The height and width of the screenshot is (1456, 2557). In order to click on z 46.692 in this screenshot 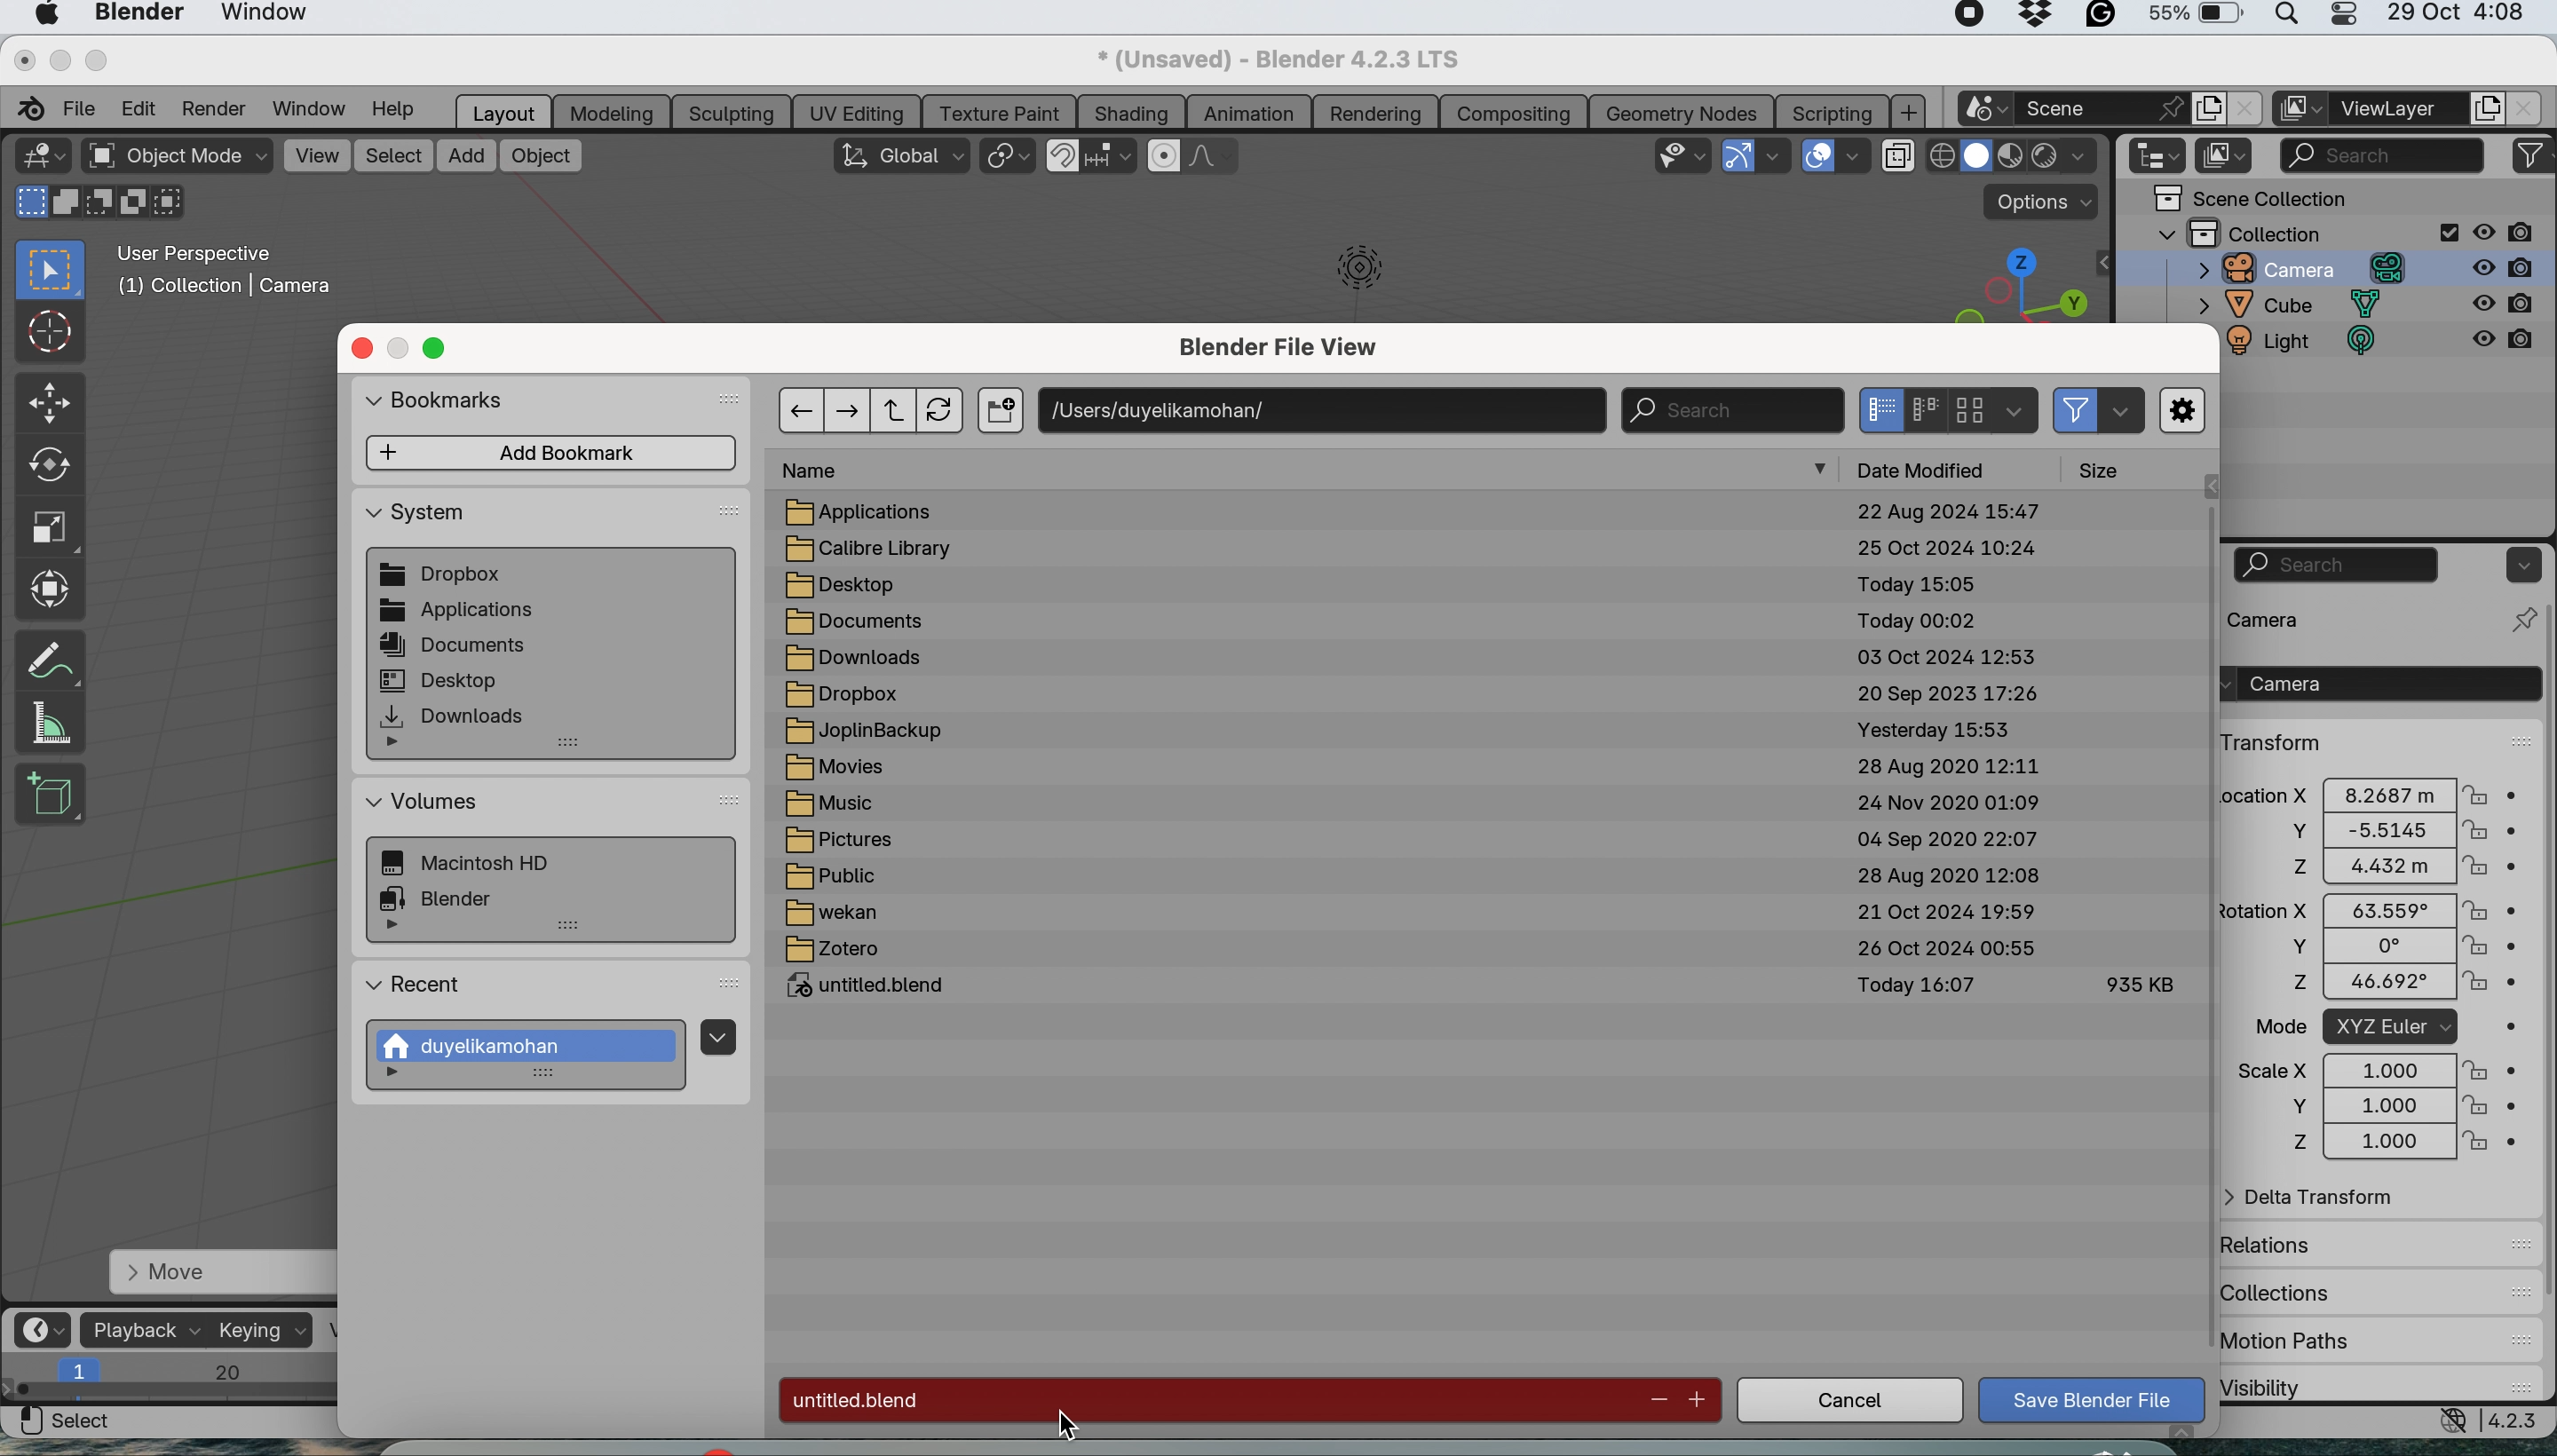, I will do `click(2362, 986)`.